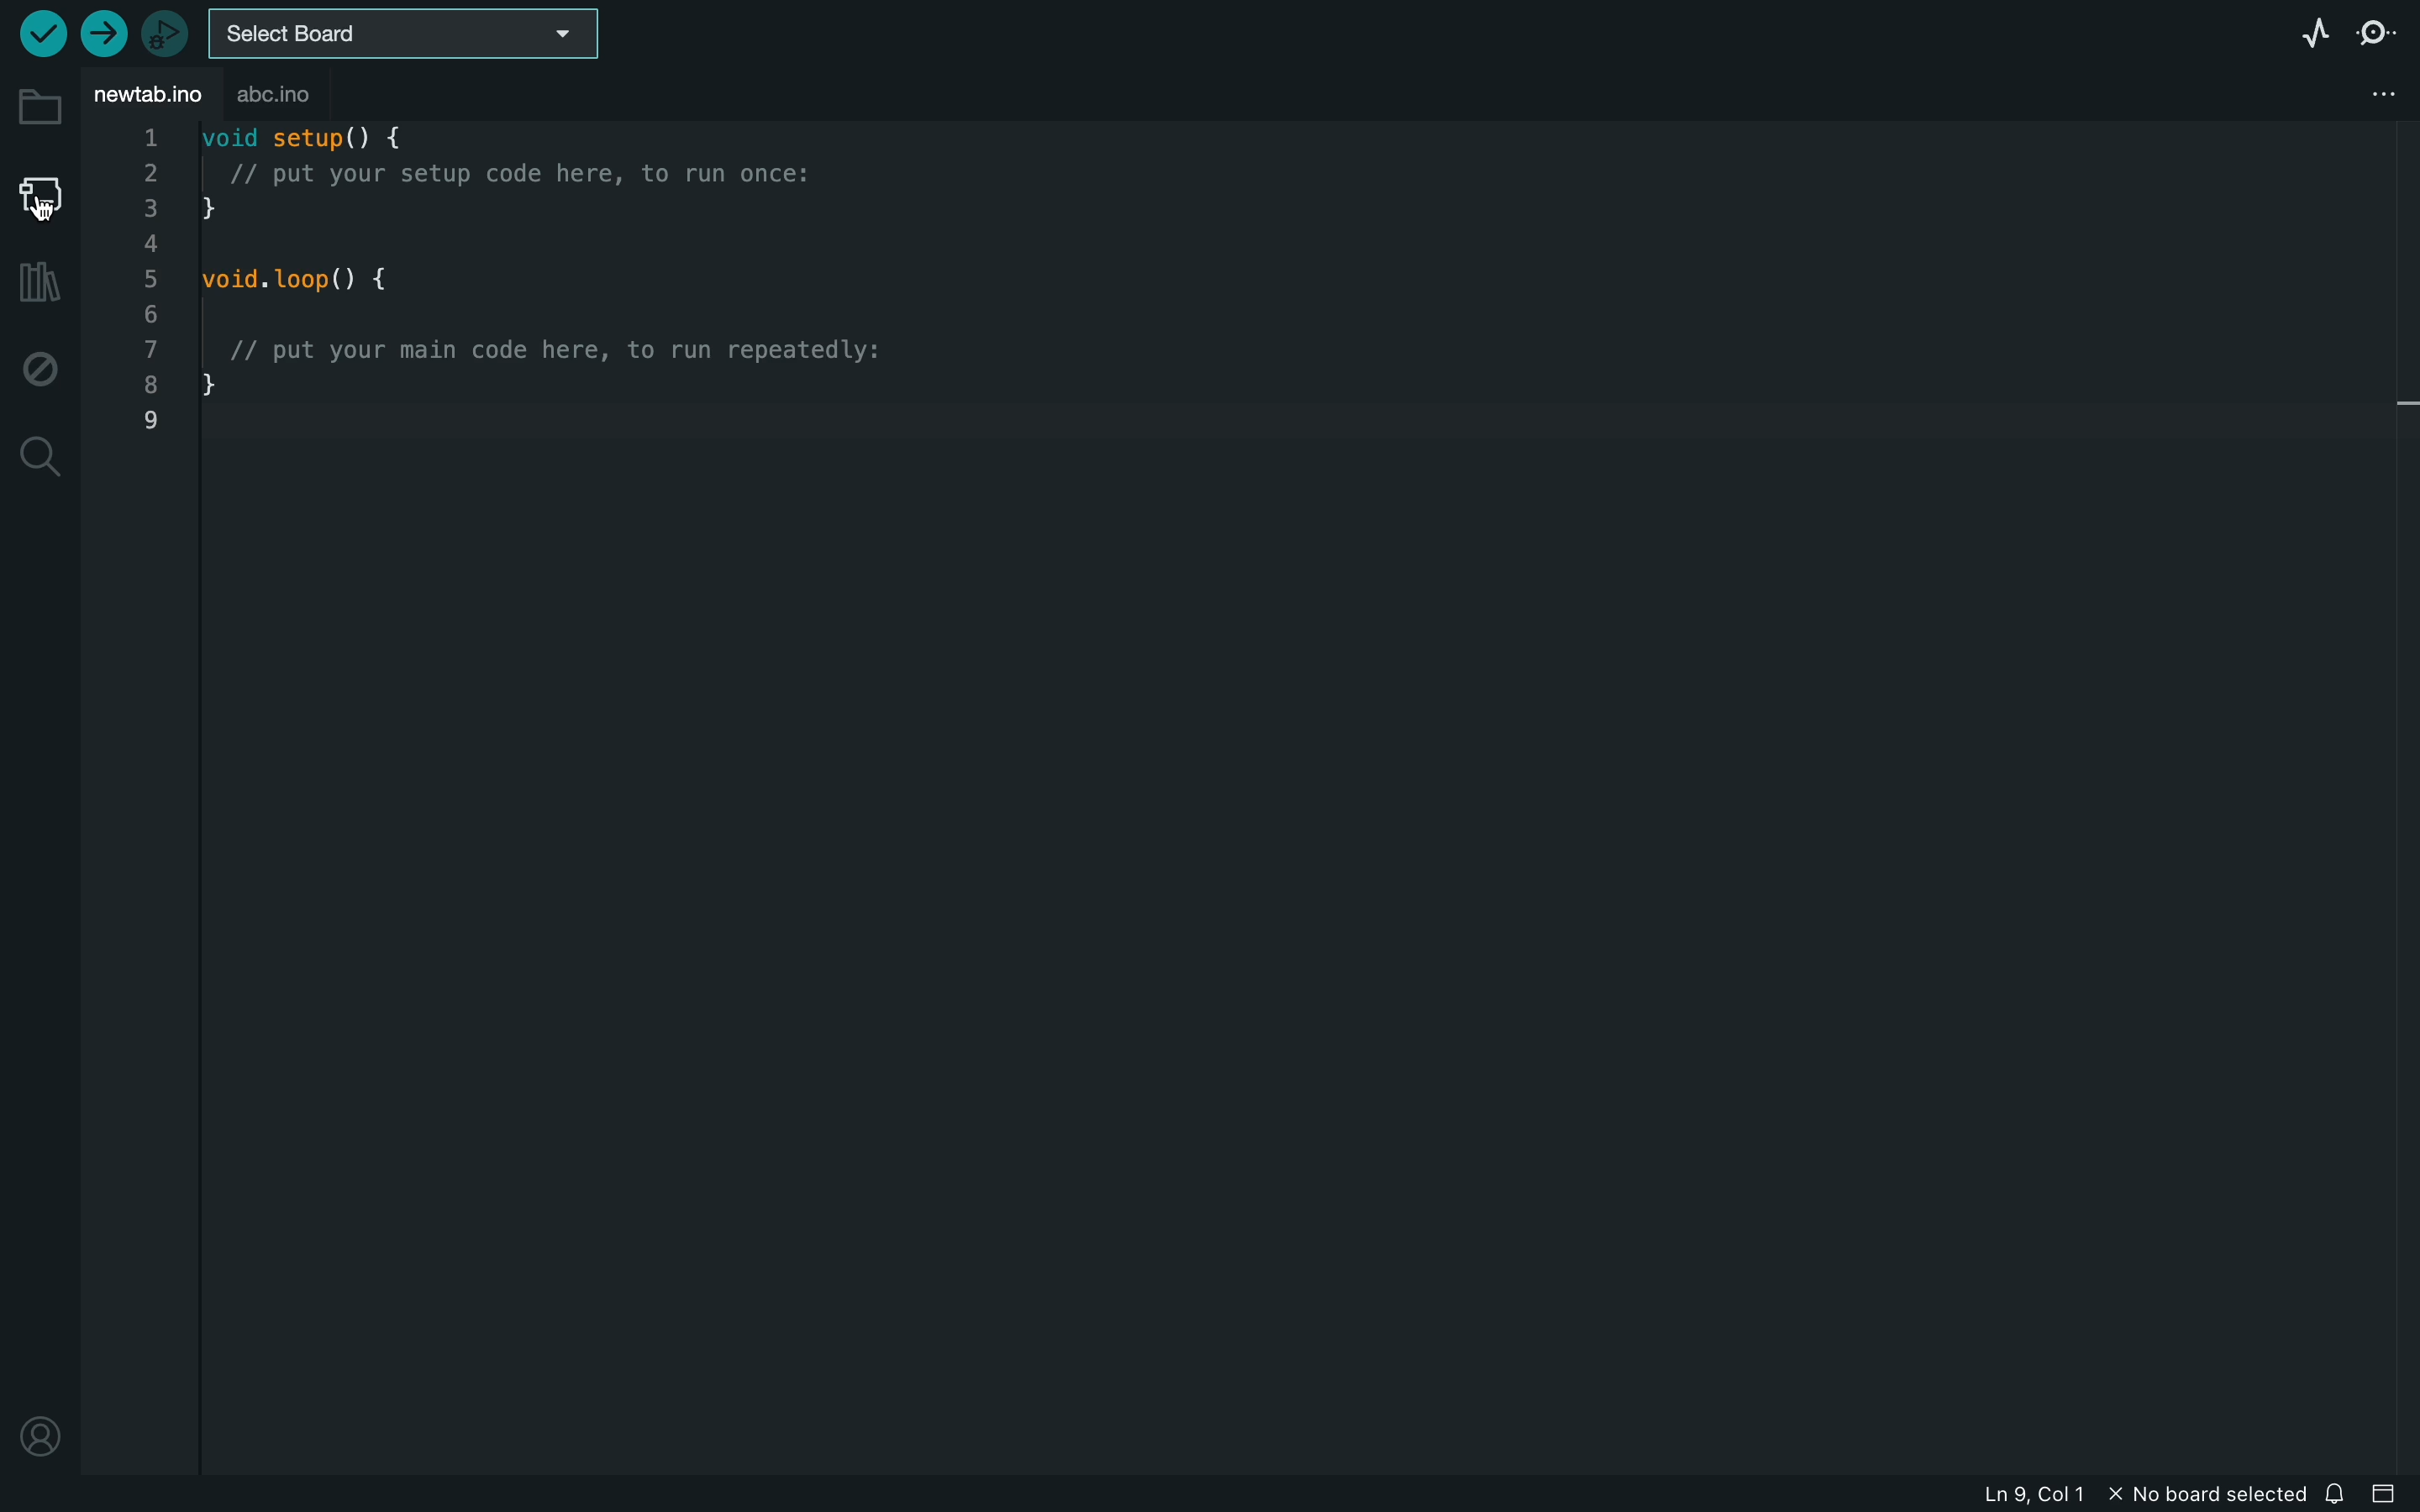 This screenshot has width=2420, height=1512. Describe the element at coordinates (35, 197) in the screenshot. I see `board manager` at that location.